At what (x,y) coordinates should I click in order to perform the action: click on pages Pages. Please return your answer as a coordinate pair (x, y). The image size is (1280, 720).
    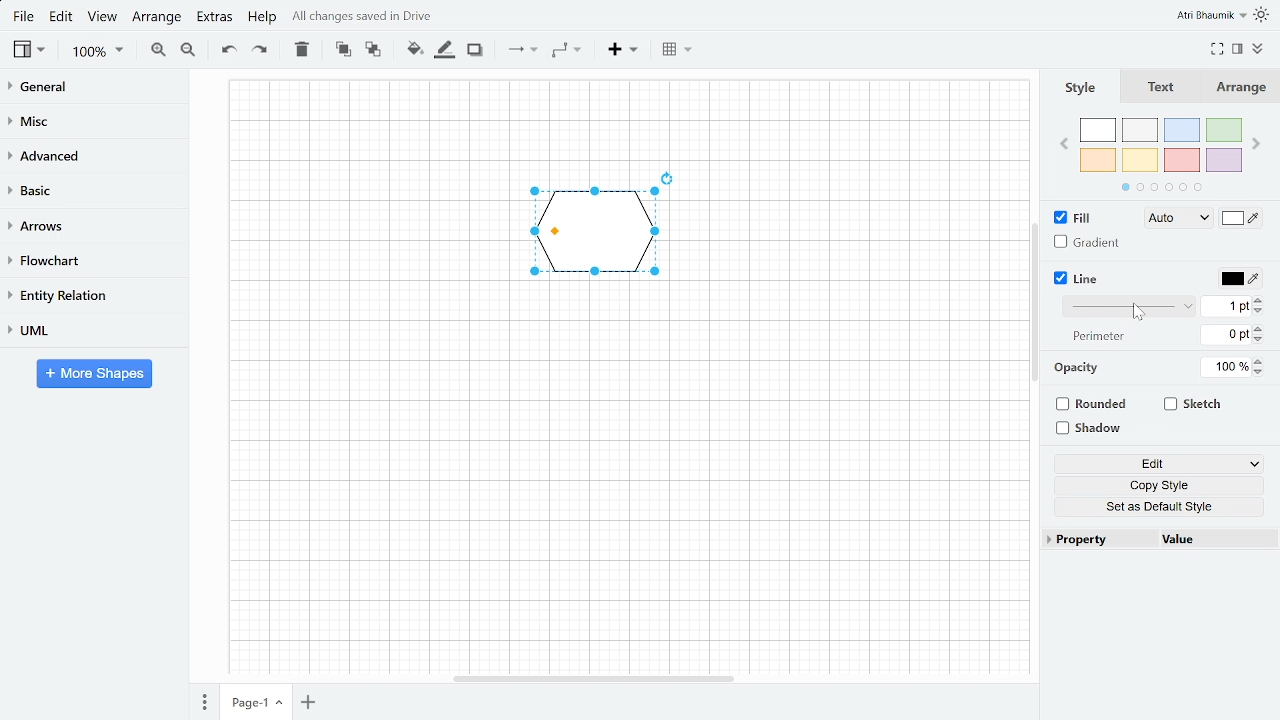
    Looking at the image, I should click on (204, 701).